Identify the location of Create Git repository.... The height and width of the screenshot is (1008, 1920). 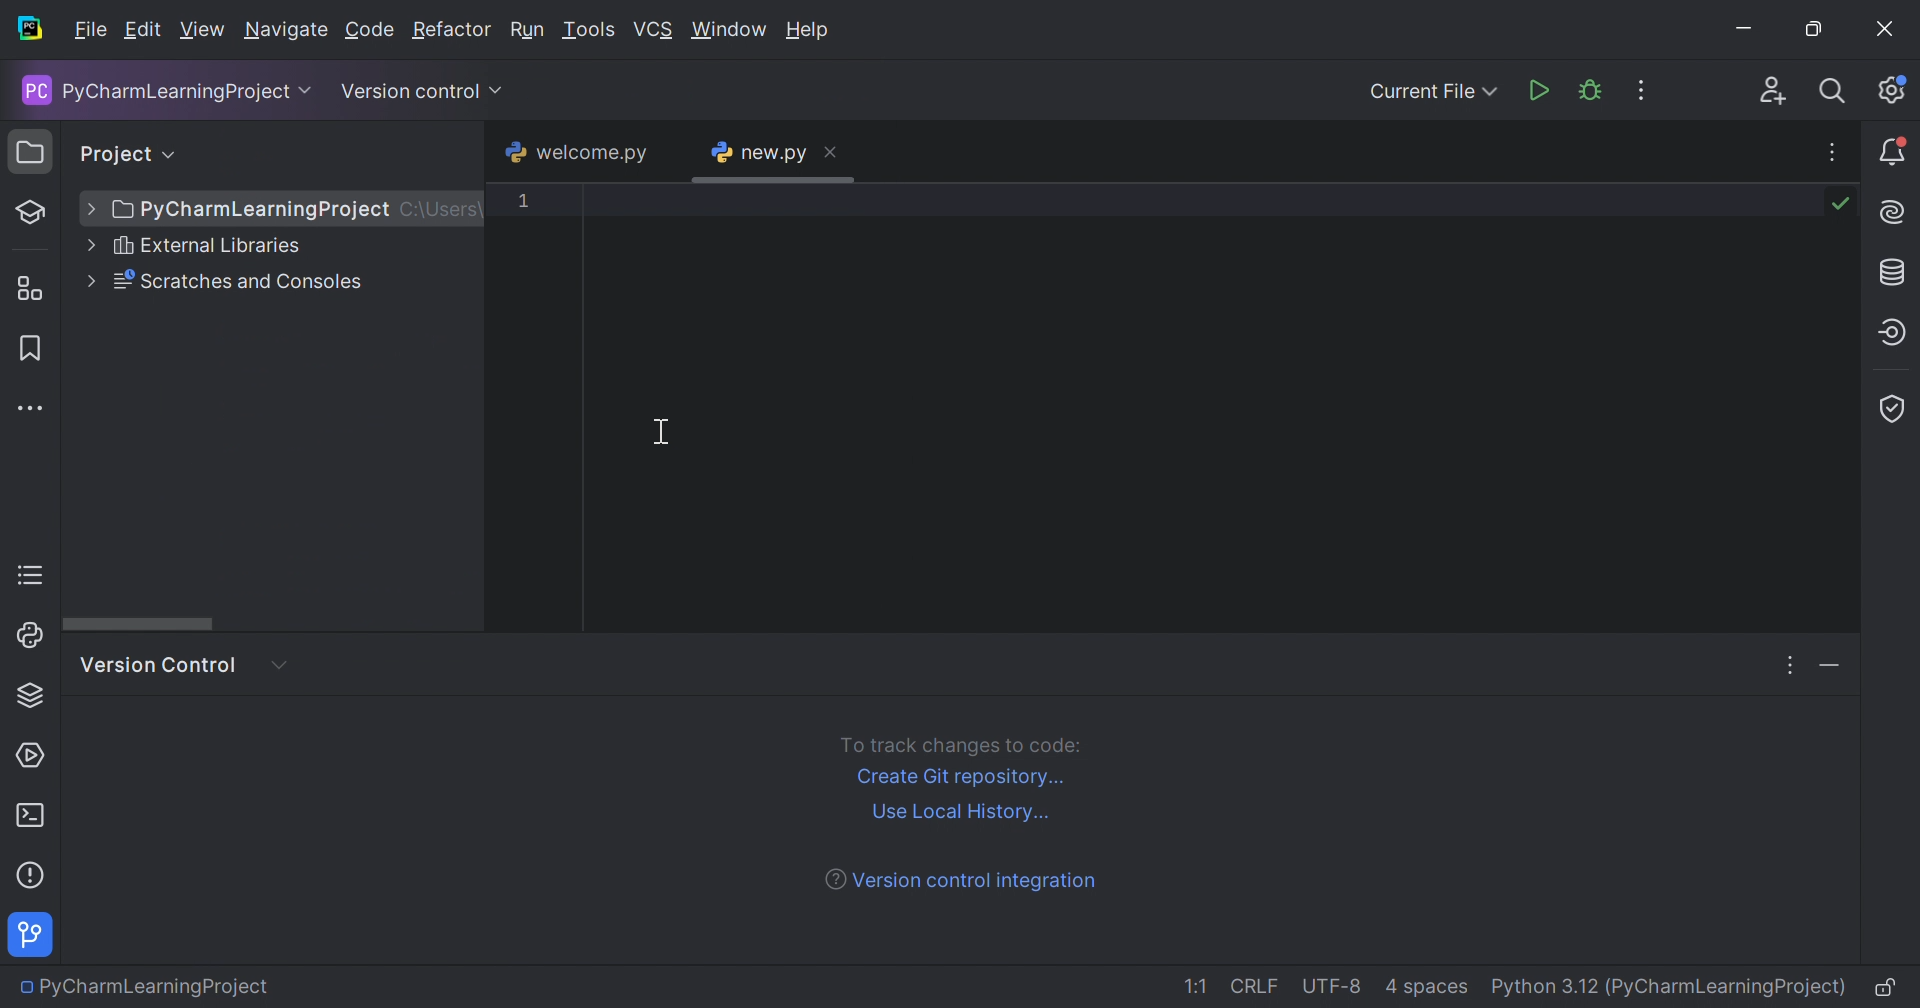
(964, 778).